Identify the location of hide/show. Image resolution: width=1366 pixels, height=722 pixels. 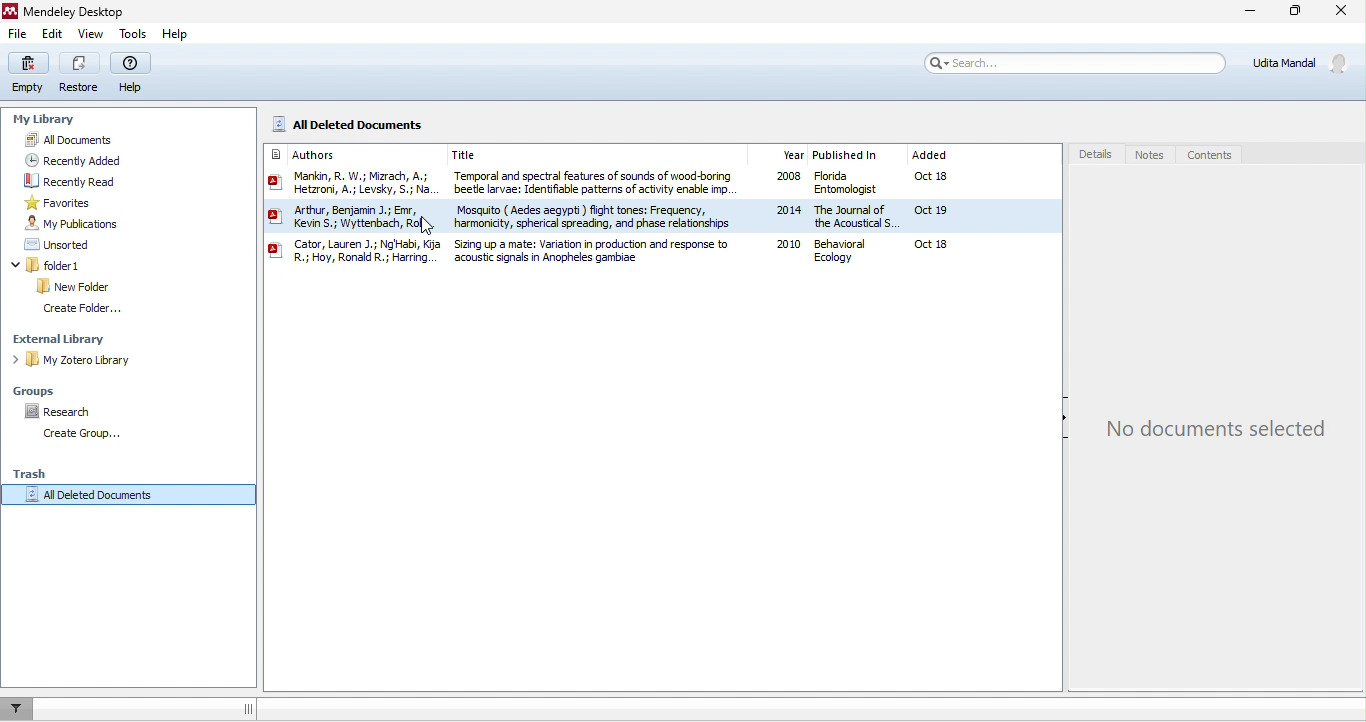
(1057, 420).